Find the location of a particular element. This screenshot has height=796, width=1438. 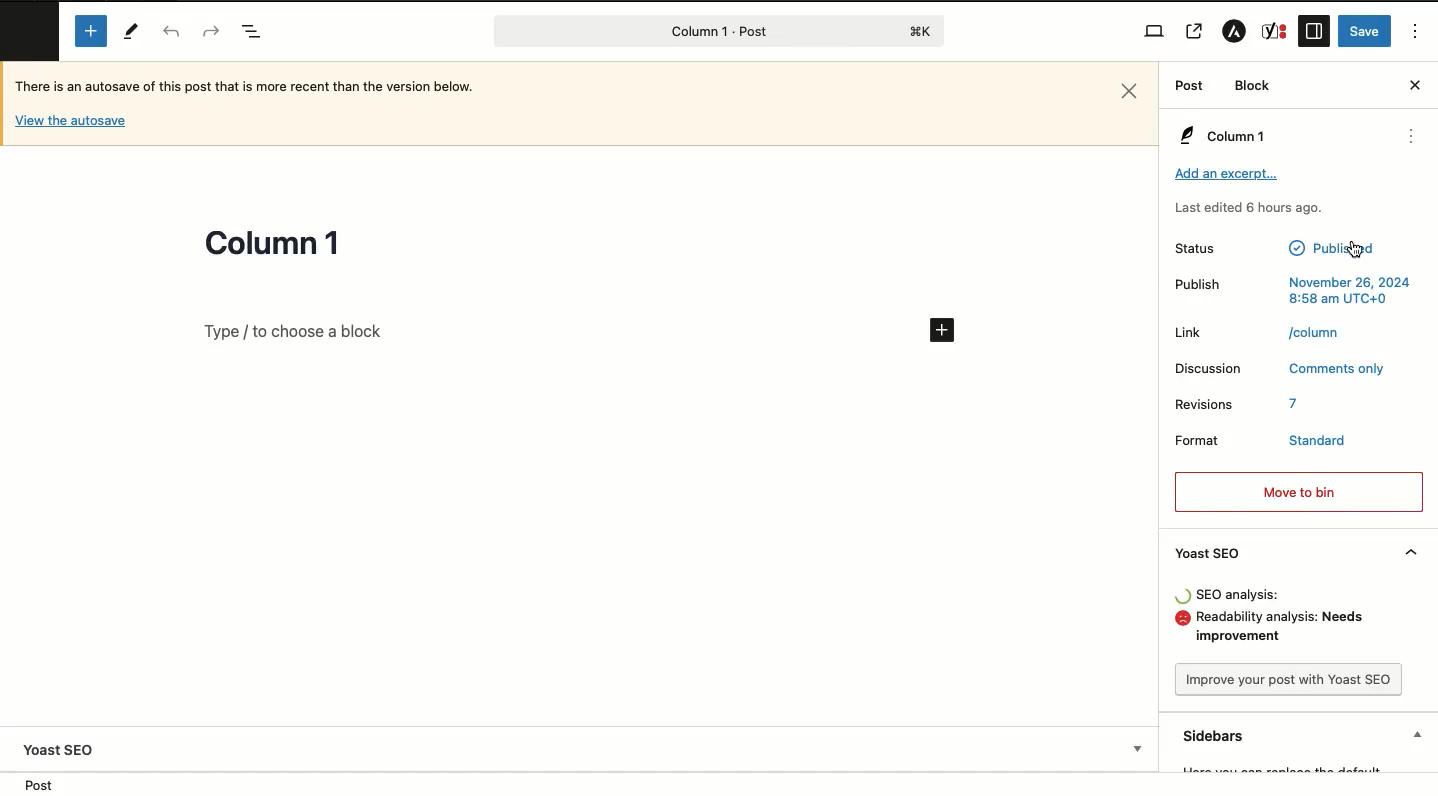

Close is located at coordinates (1131, 91).